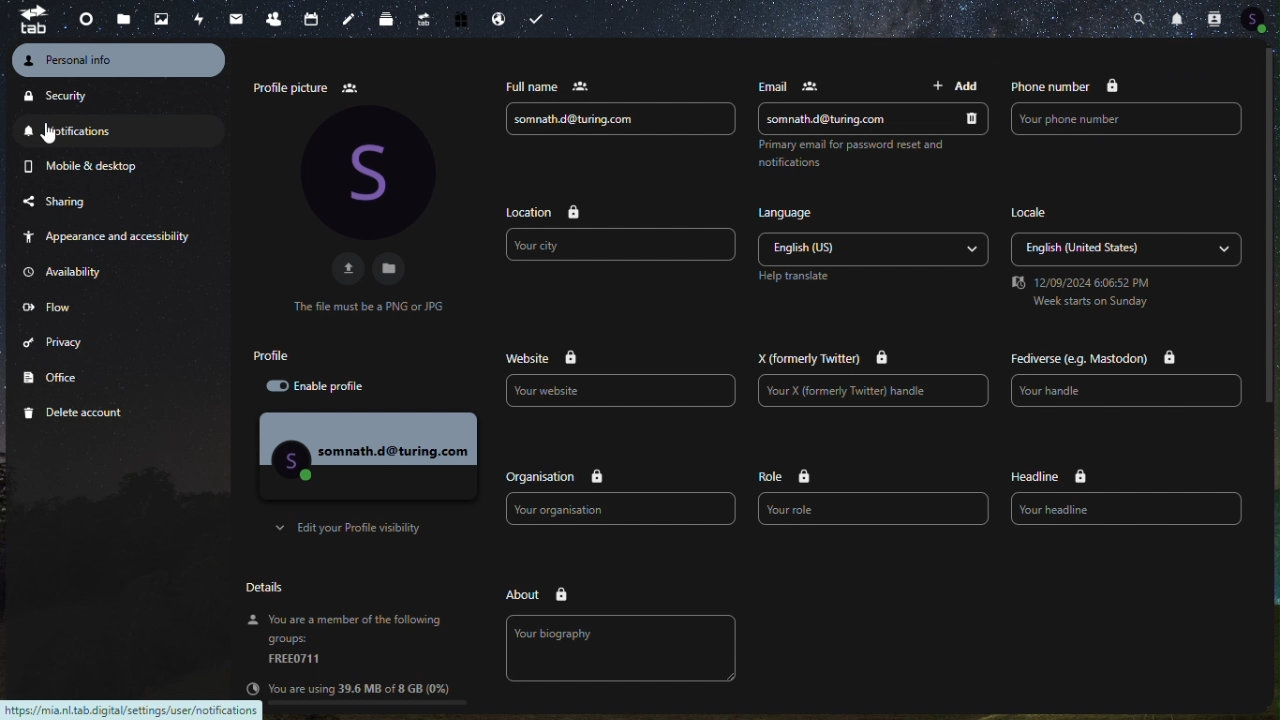 The image size is (1280, 720). Describe the element at coordinates (118, 61) in the screenshot. I see `personal info` at that location.